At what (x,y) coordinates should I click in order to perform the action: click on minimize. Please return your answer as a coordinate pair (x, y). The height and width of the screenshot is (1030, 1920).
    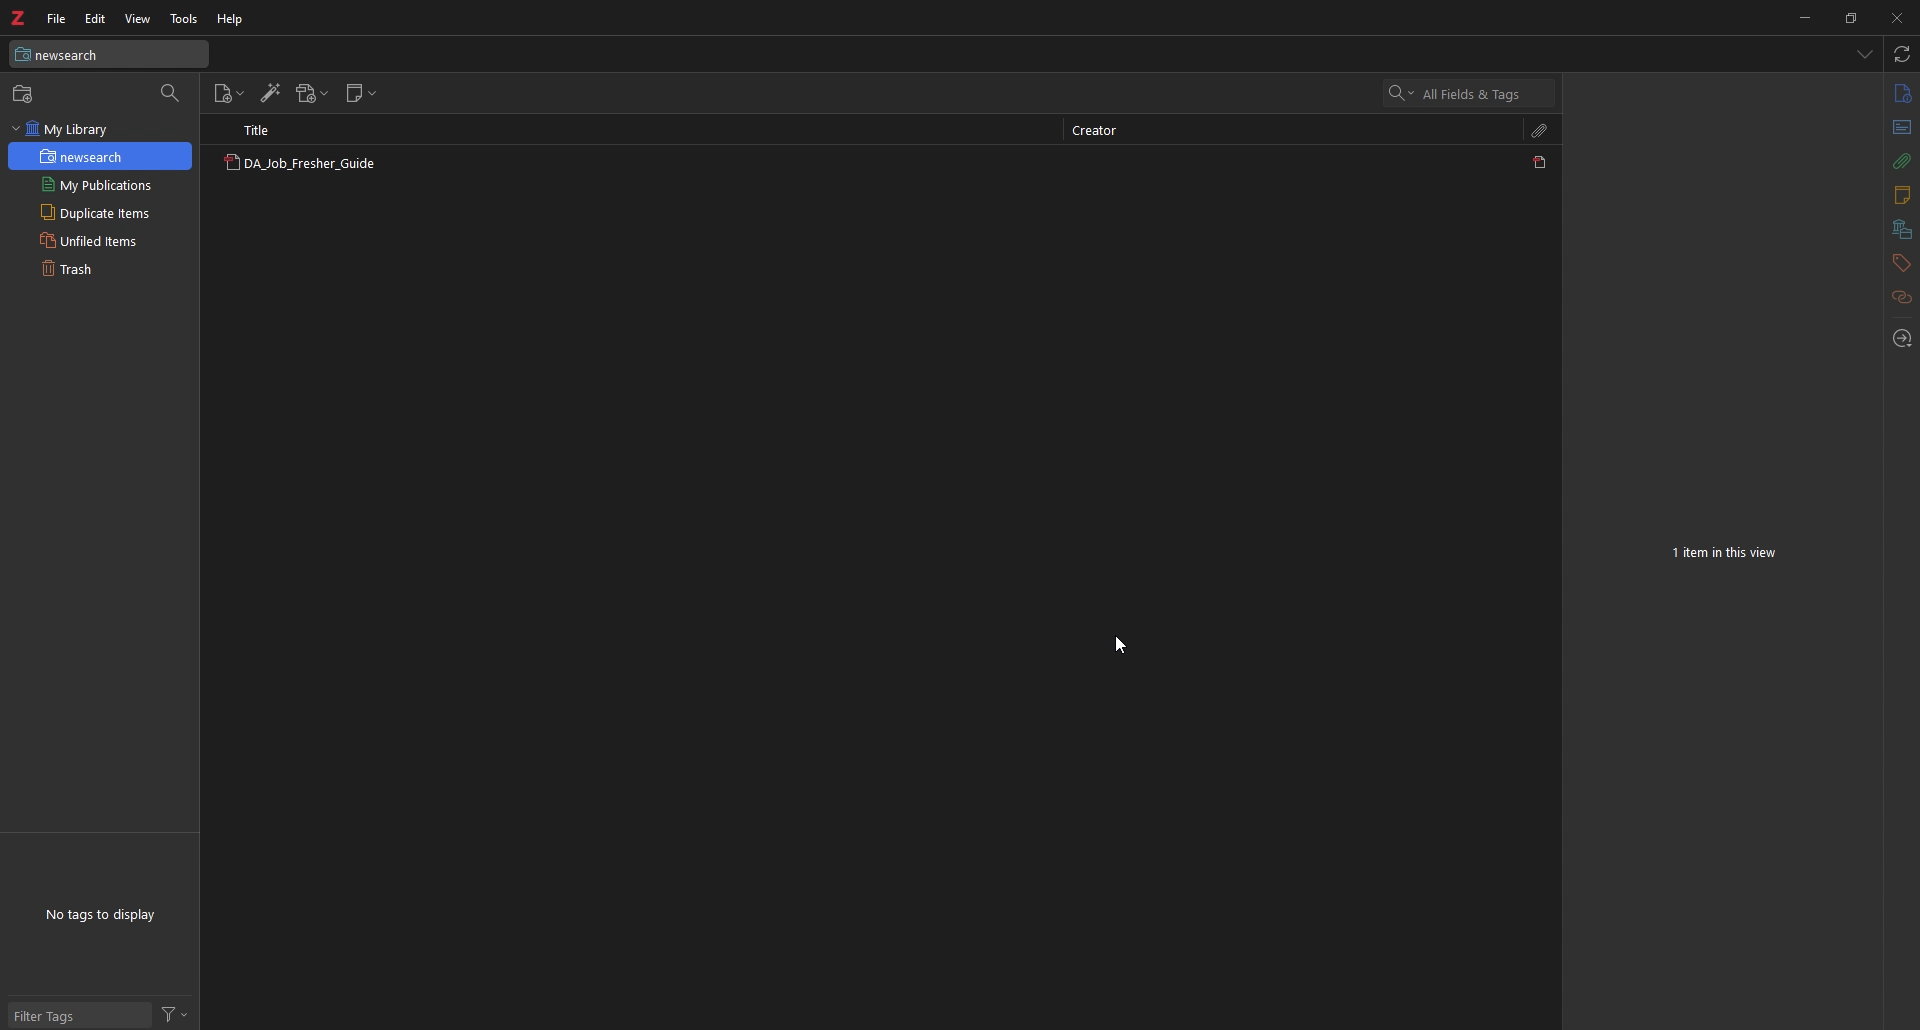
    Looking at the image, I should click on (1804, 16).